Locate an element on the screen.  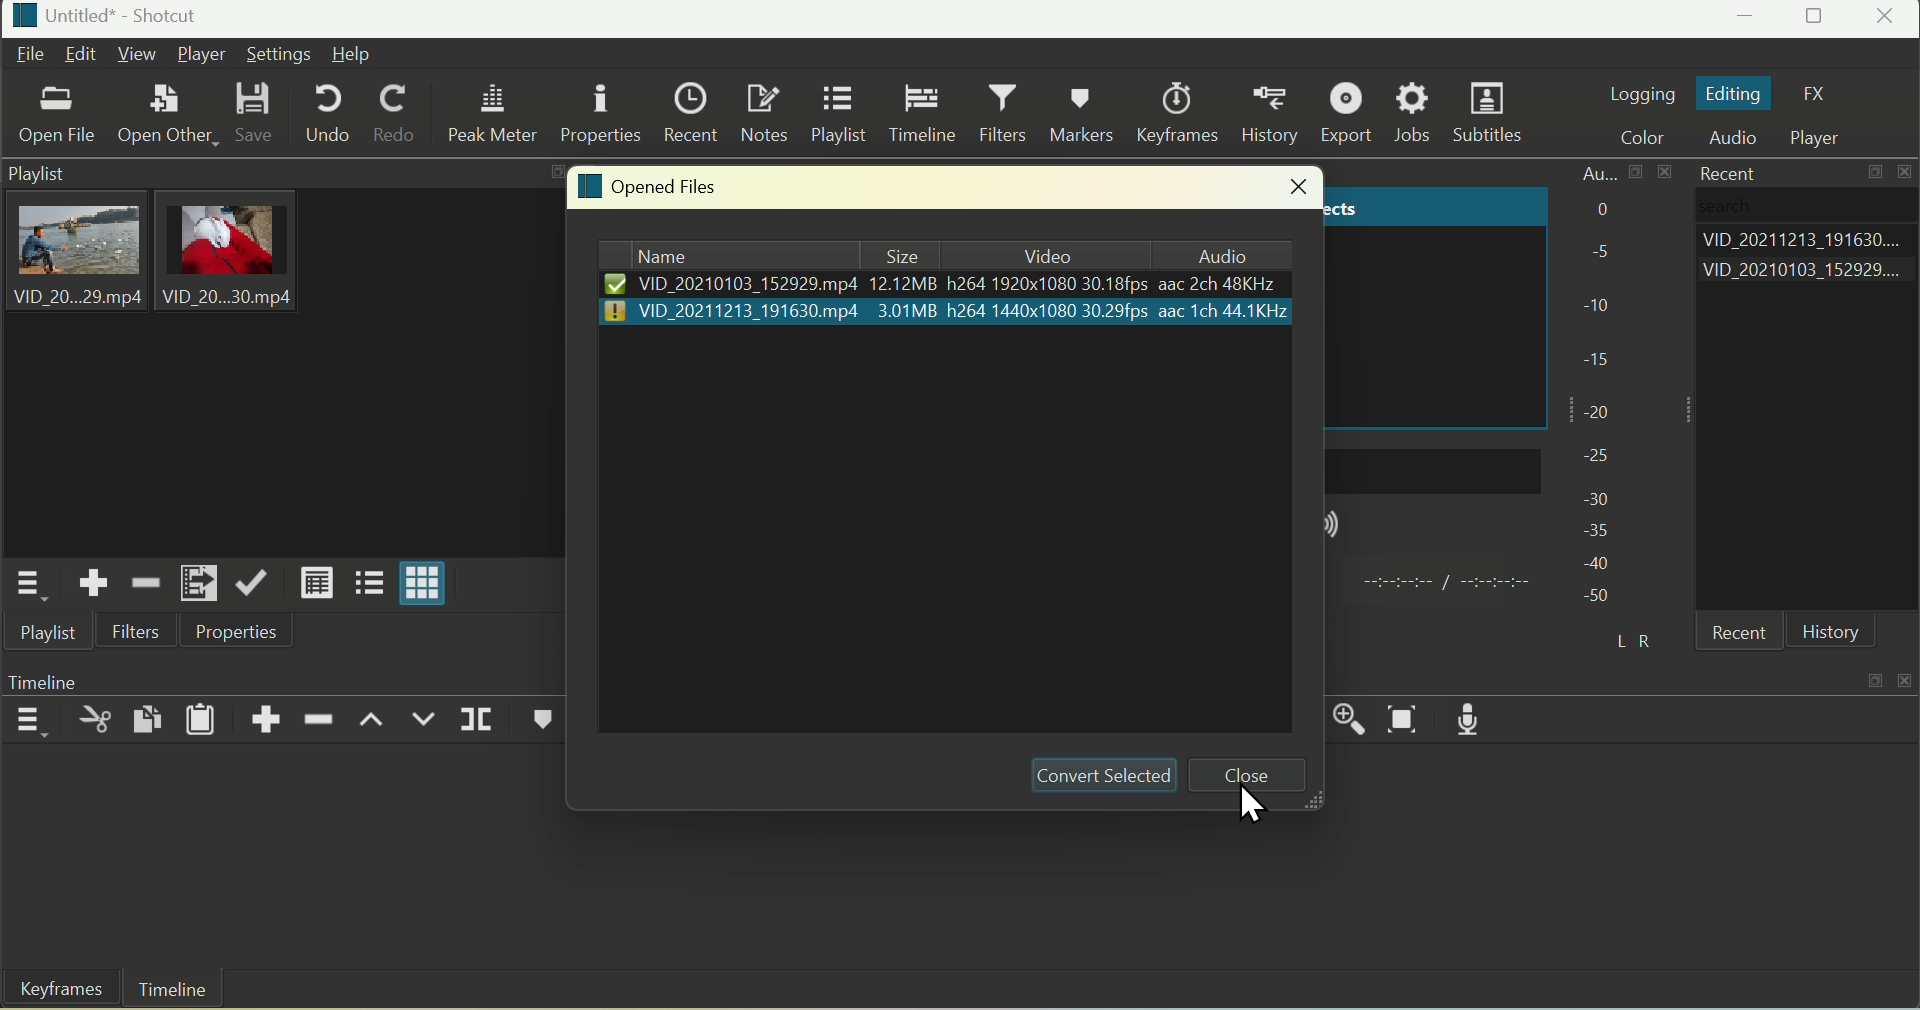
Timeline is located at coordinates (73, 678).